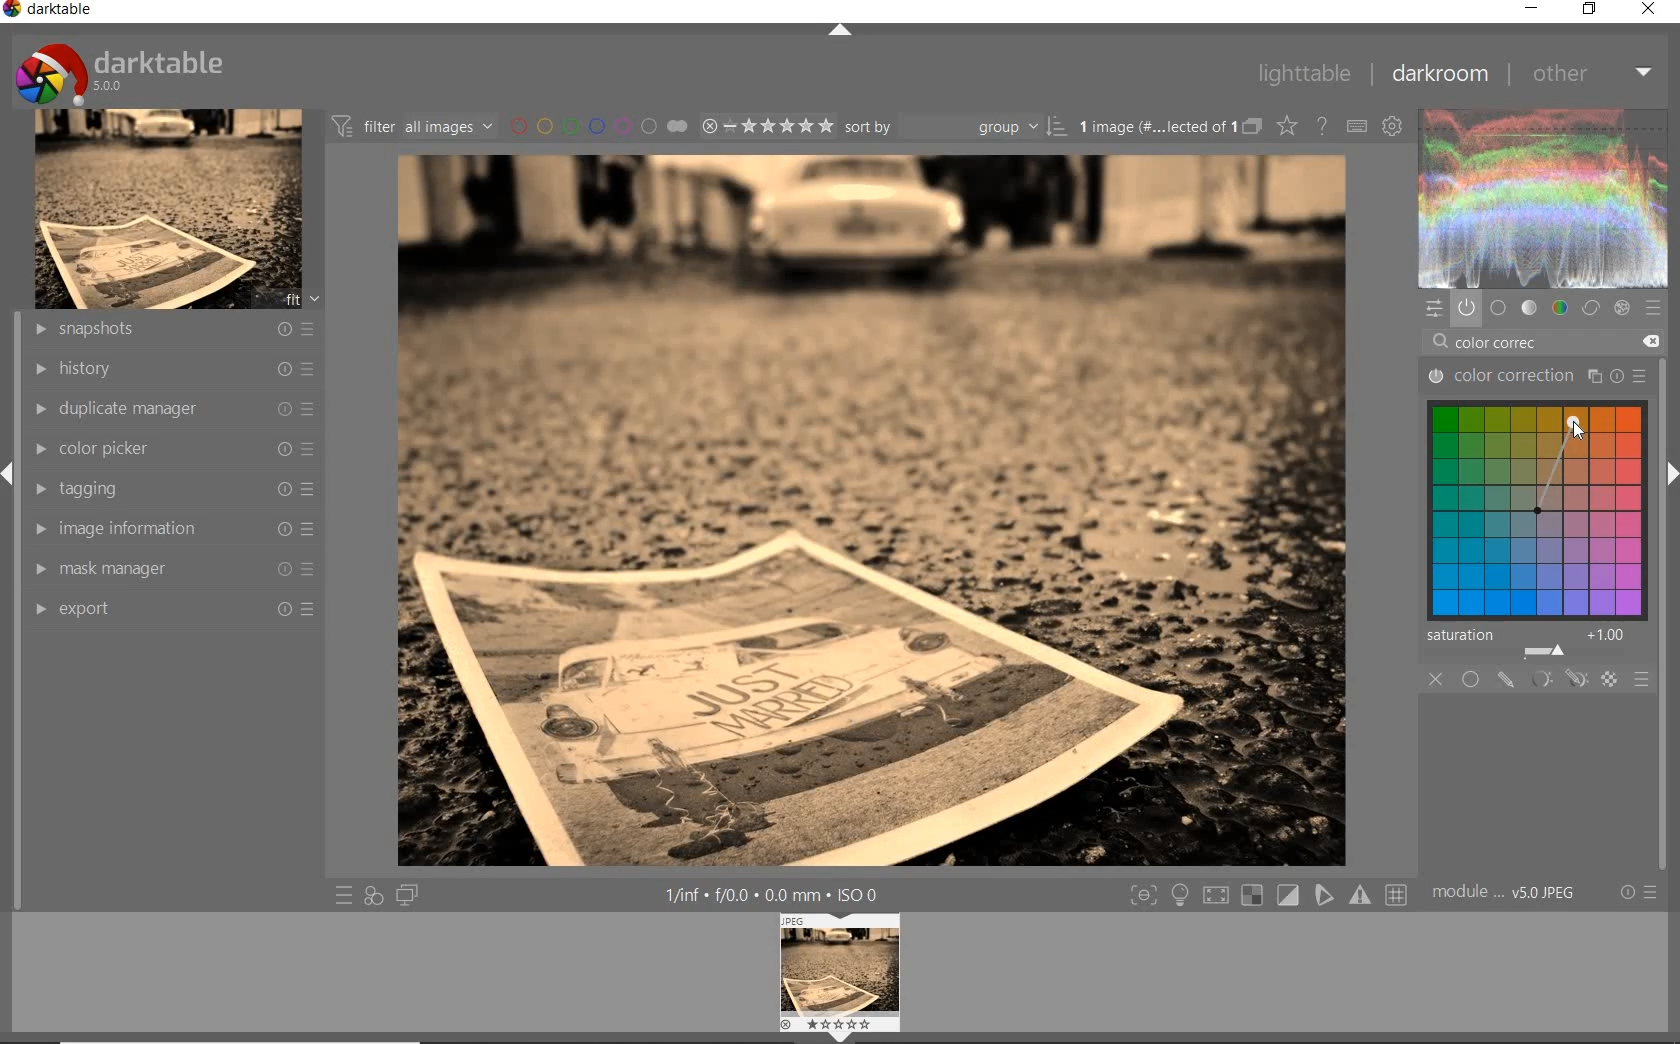 The width and height of the screenshot is (1680, 1044). I want to click on expand/collapse, so click(1670, 474).